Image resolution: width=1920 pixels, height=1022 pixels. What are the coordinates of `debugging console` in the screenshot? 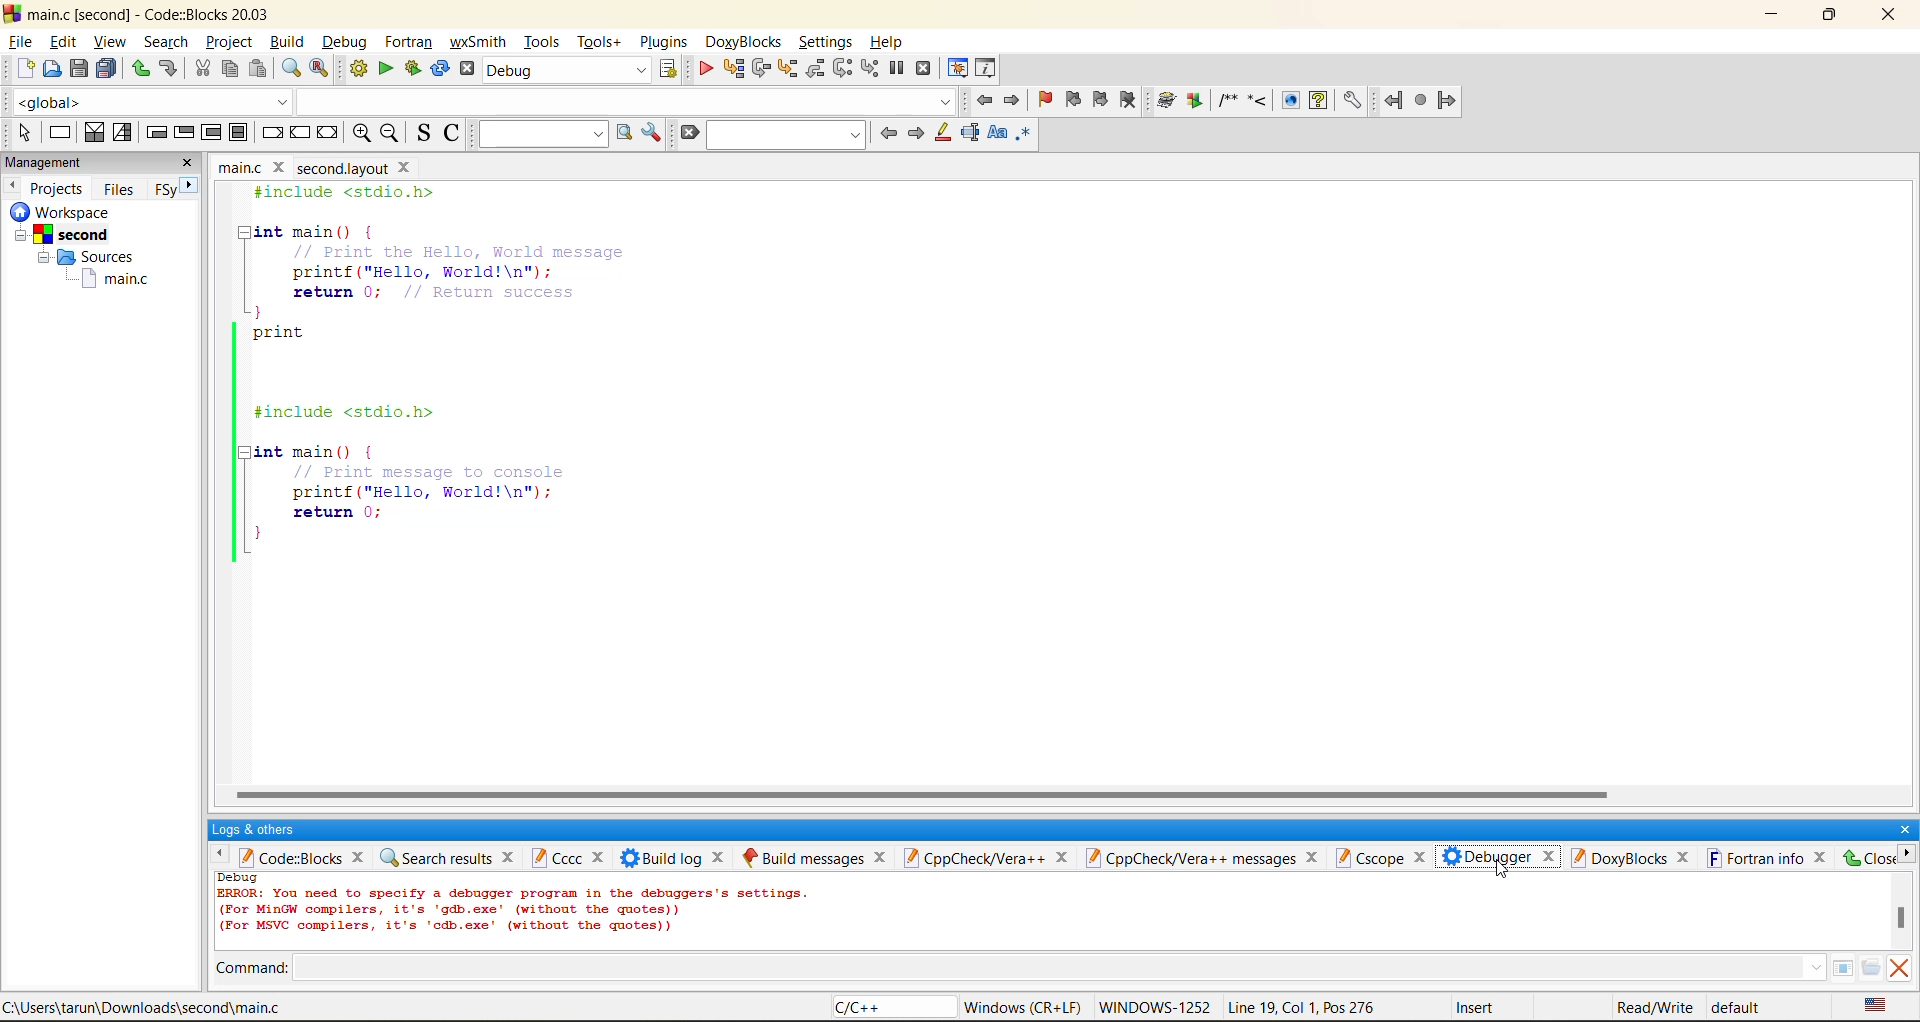 It's located at (521, 909).